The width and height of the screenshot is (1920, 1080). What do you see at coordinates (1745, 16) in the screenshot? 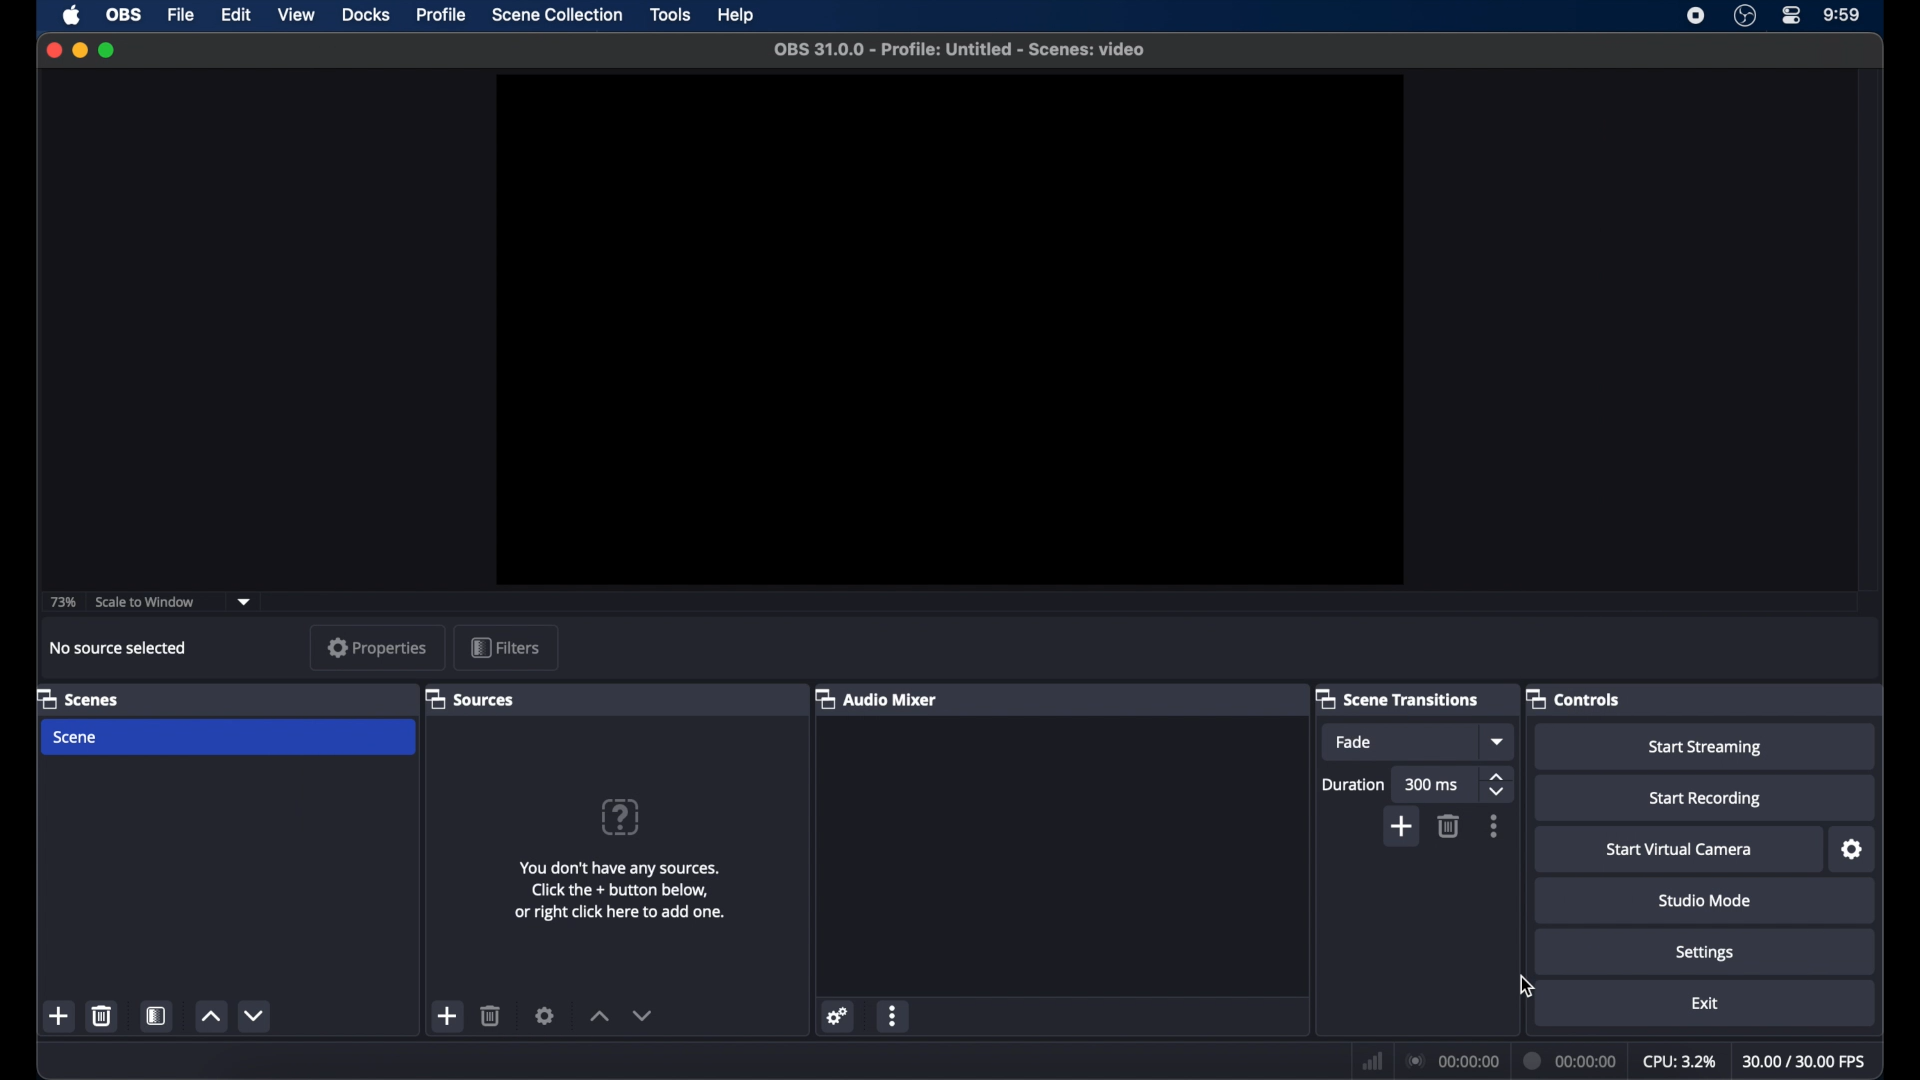
I see `obs studio` at bounding box center [1745, 16].